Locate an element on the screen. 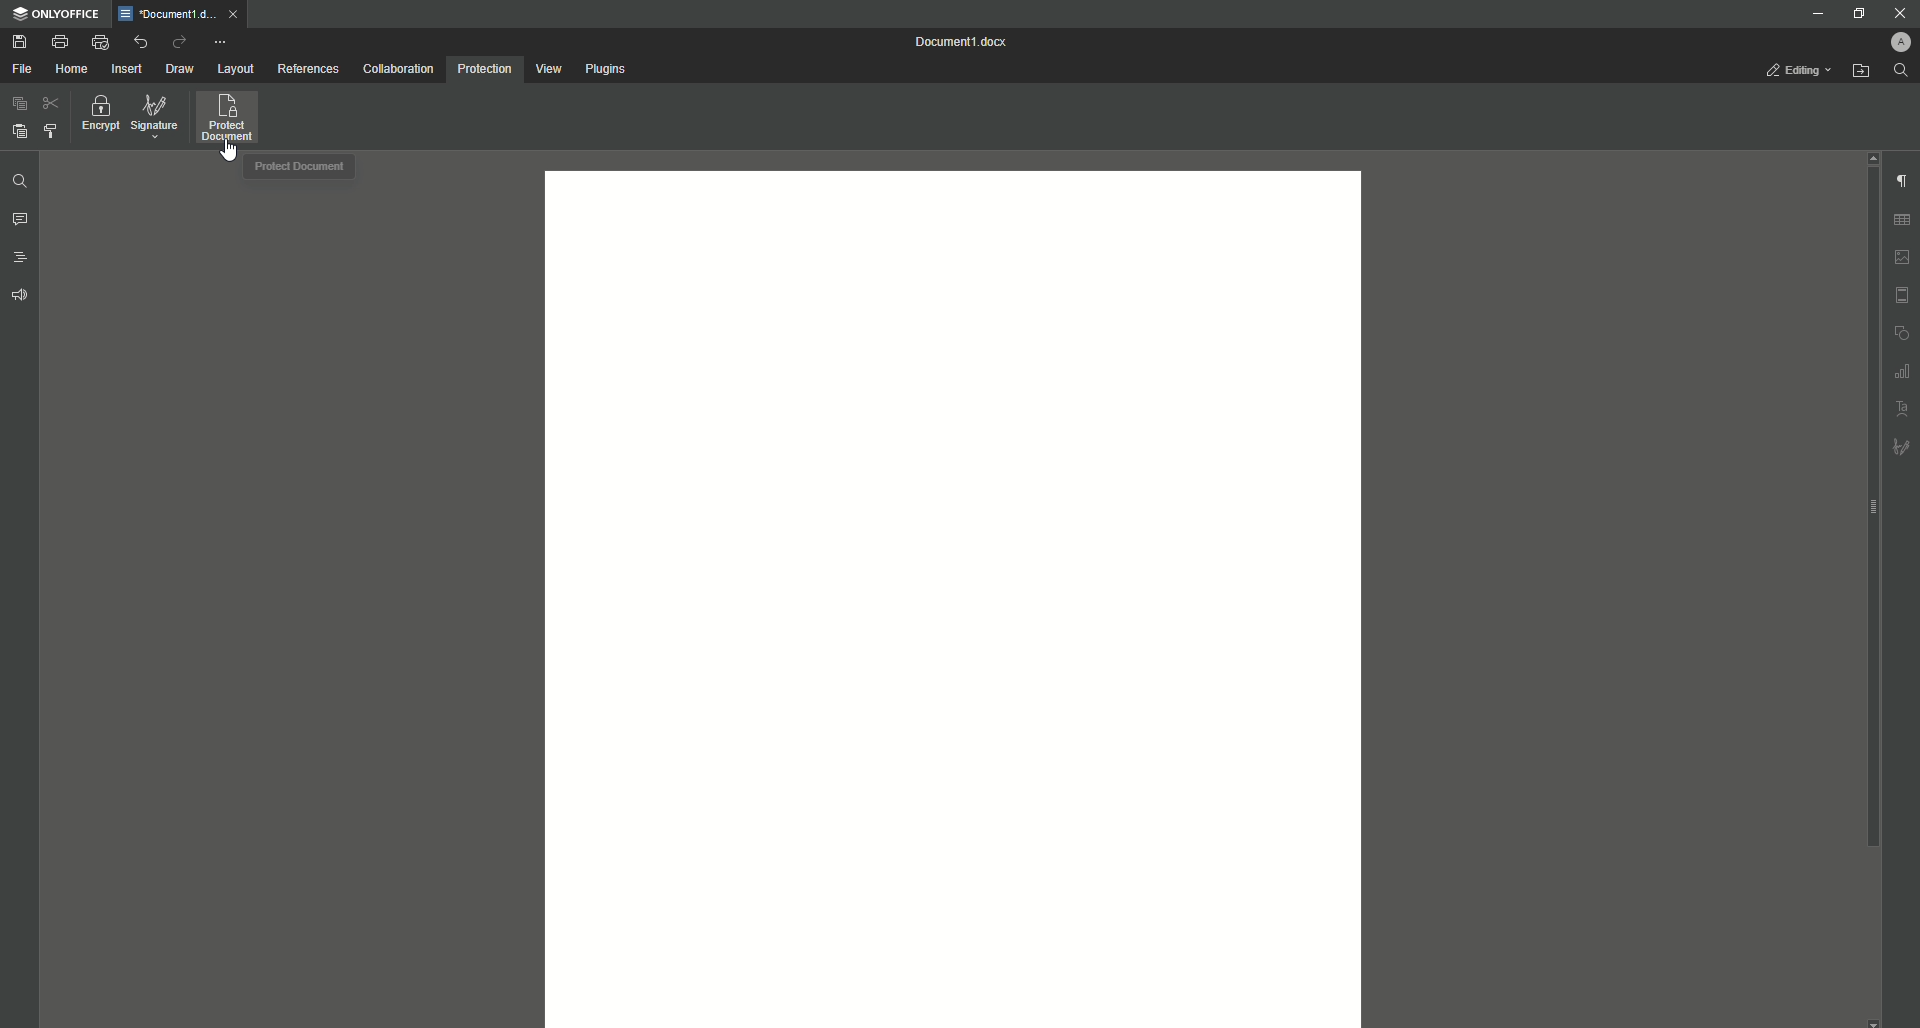  References is located at coordinates (307, 69).